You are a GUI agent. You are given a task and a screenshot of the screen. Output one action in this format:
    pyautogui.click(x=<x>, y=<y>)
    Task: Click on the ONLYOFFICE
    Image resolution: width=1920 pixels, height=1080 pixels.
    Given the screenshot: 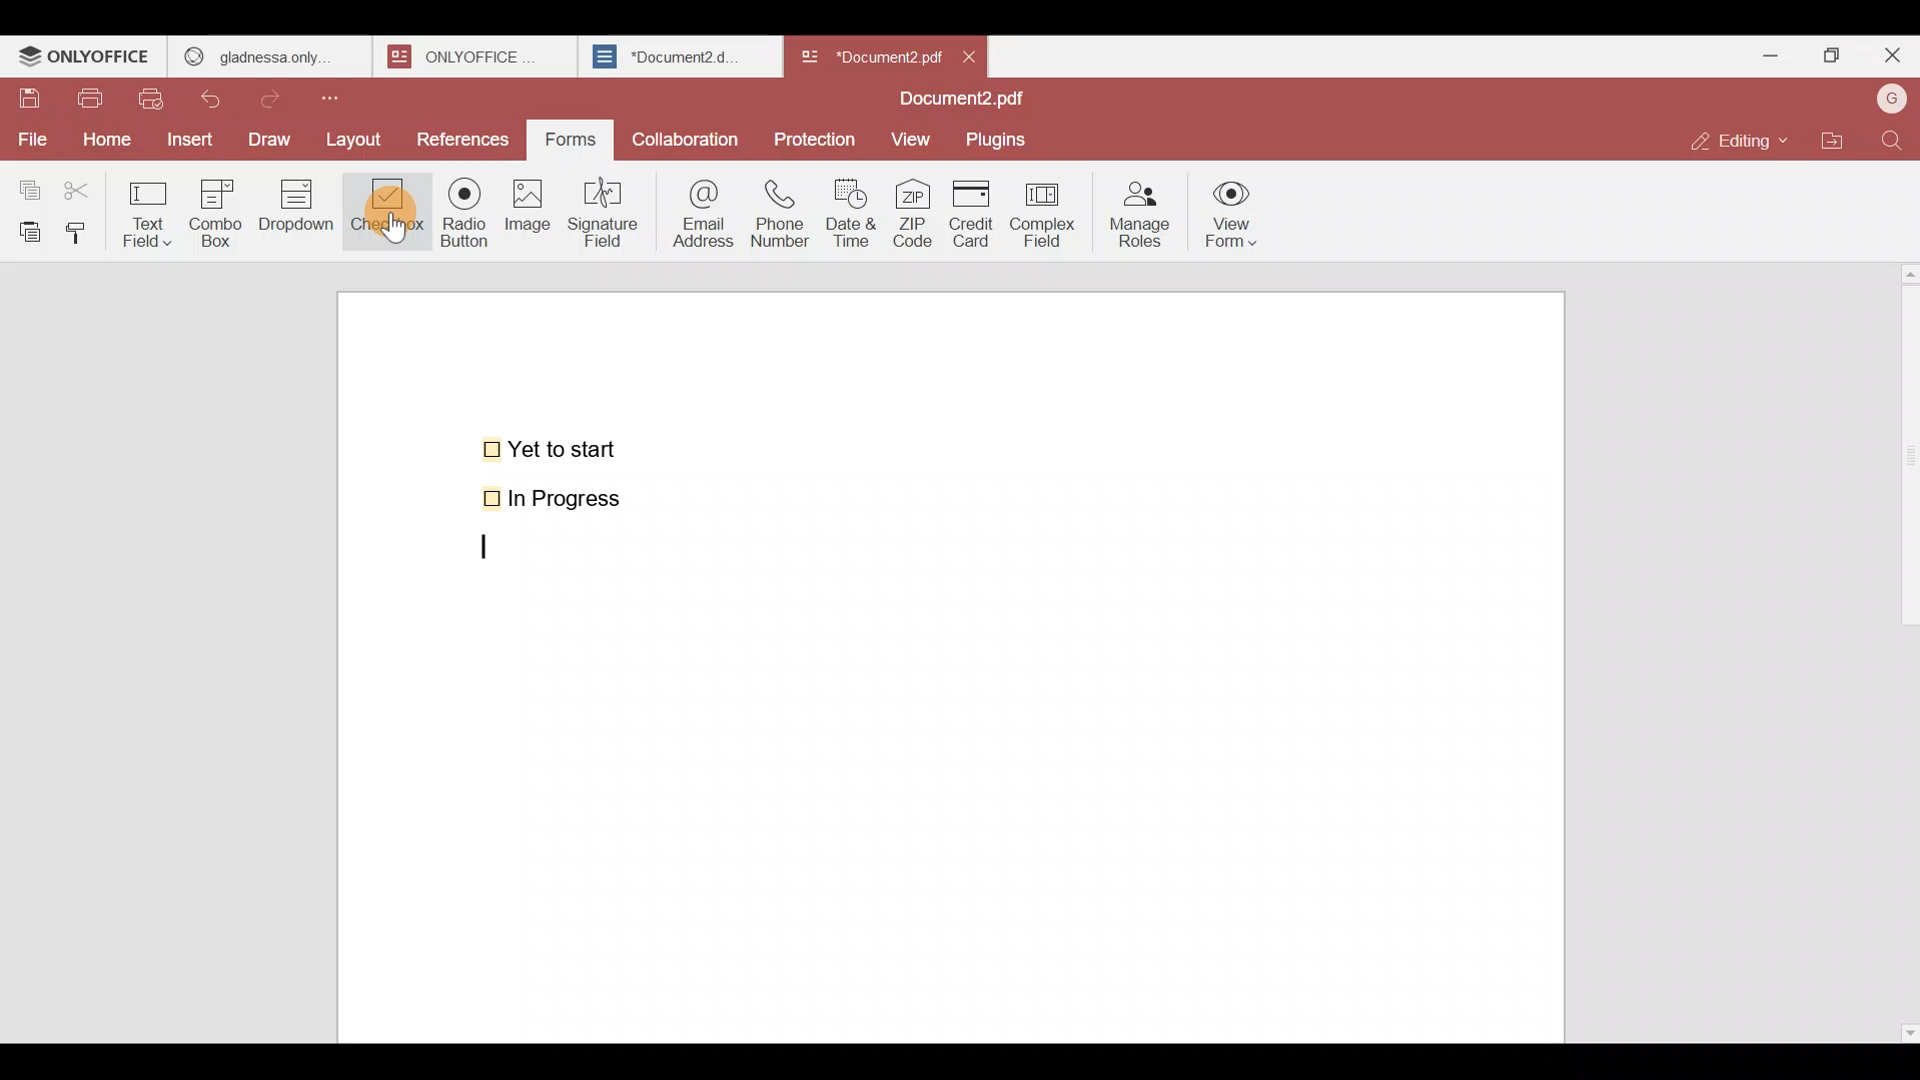 What is the action you would take?
    pyautogui.click(x=85, y=59)
    